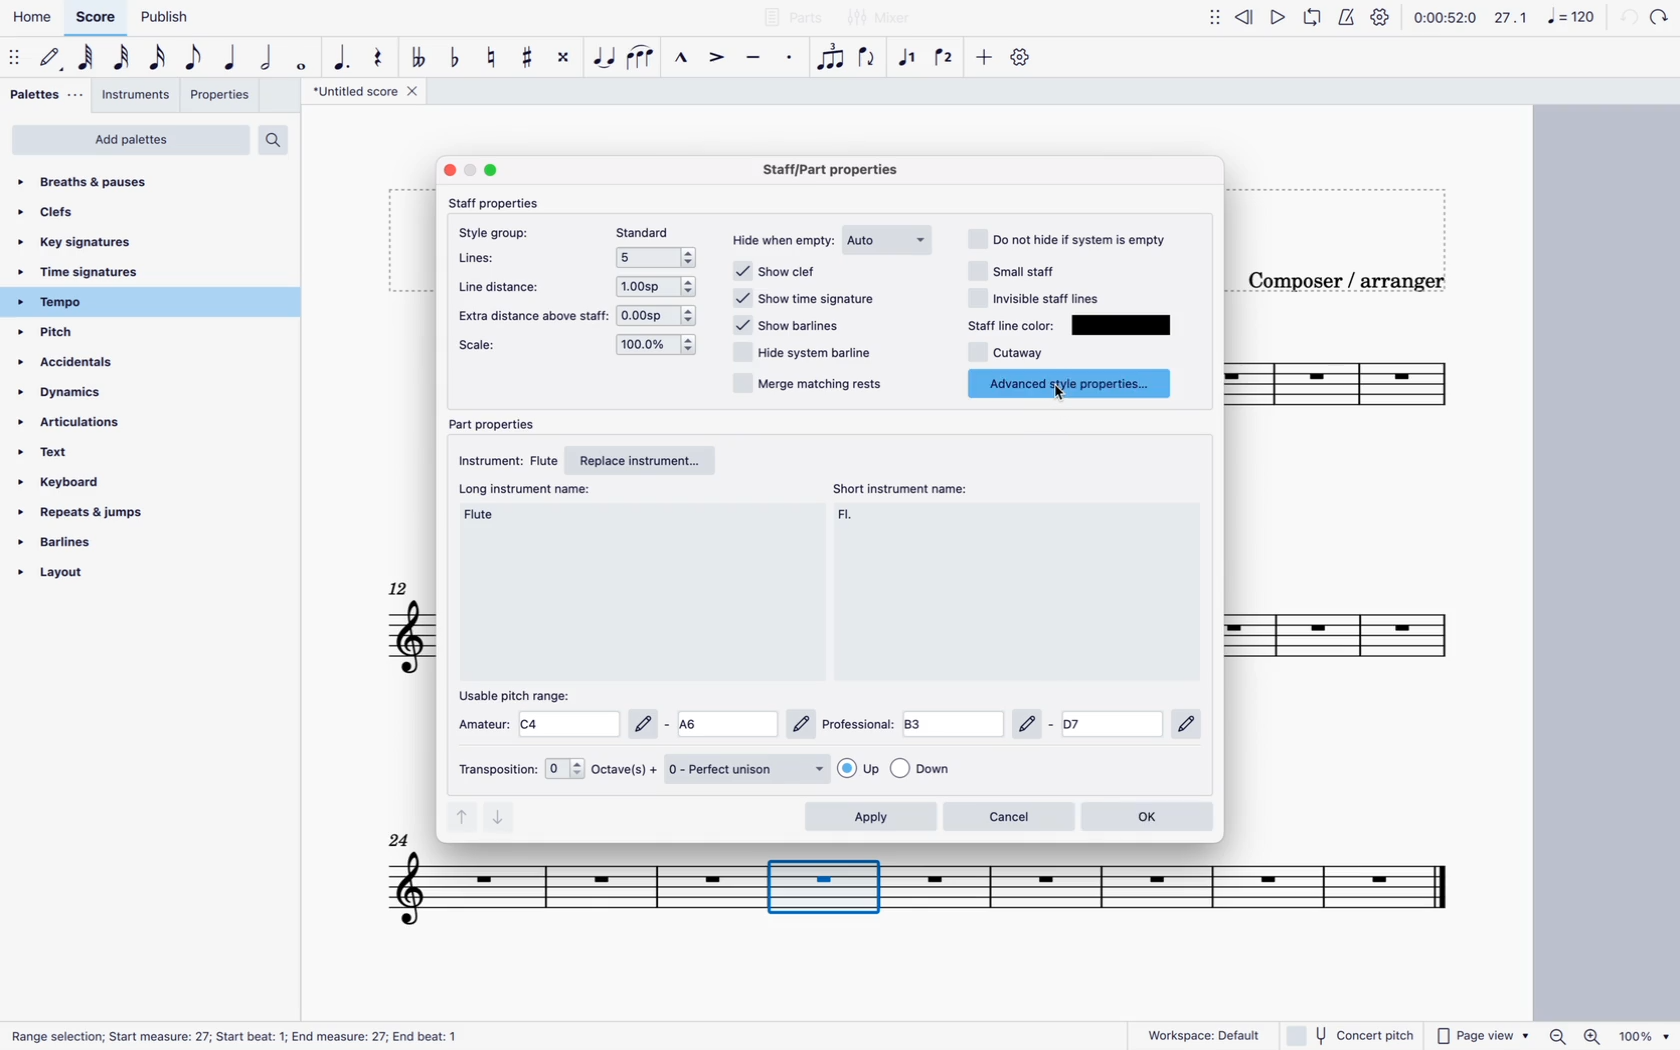  What do you see at coordinates (812, 388) in the screenshot?
I see `merge matching rests` at bounding box center [812, 388].